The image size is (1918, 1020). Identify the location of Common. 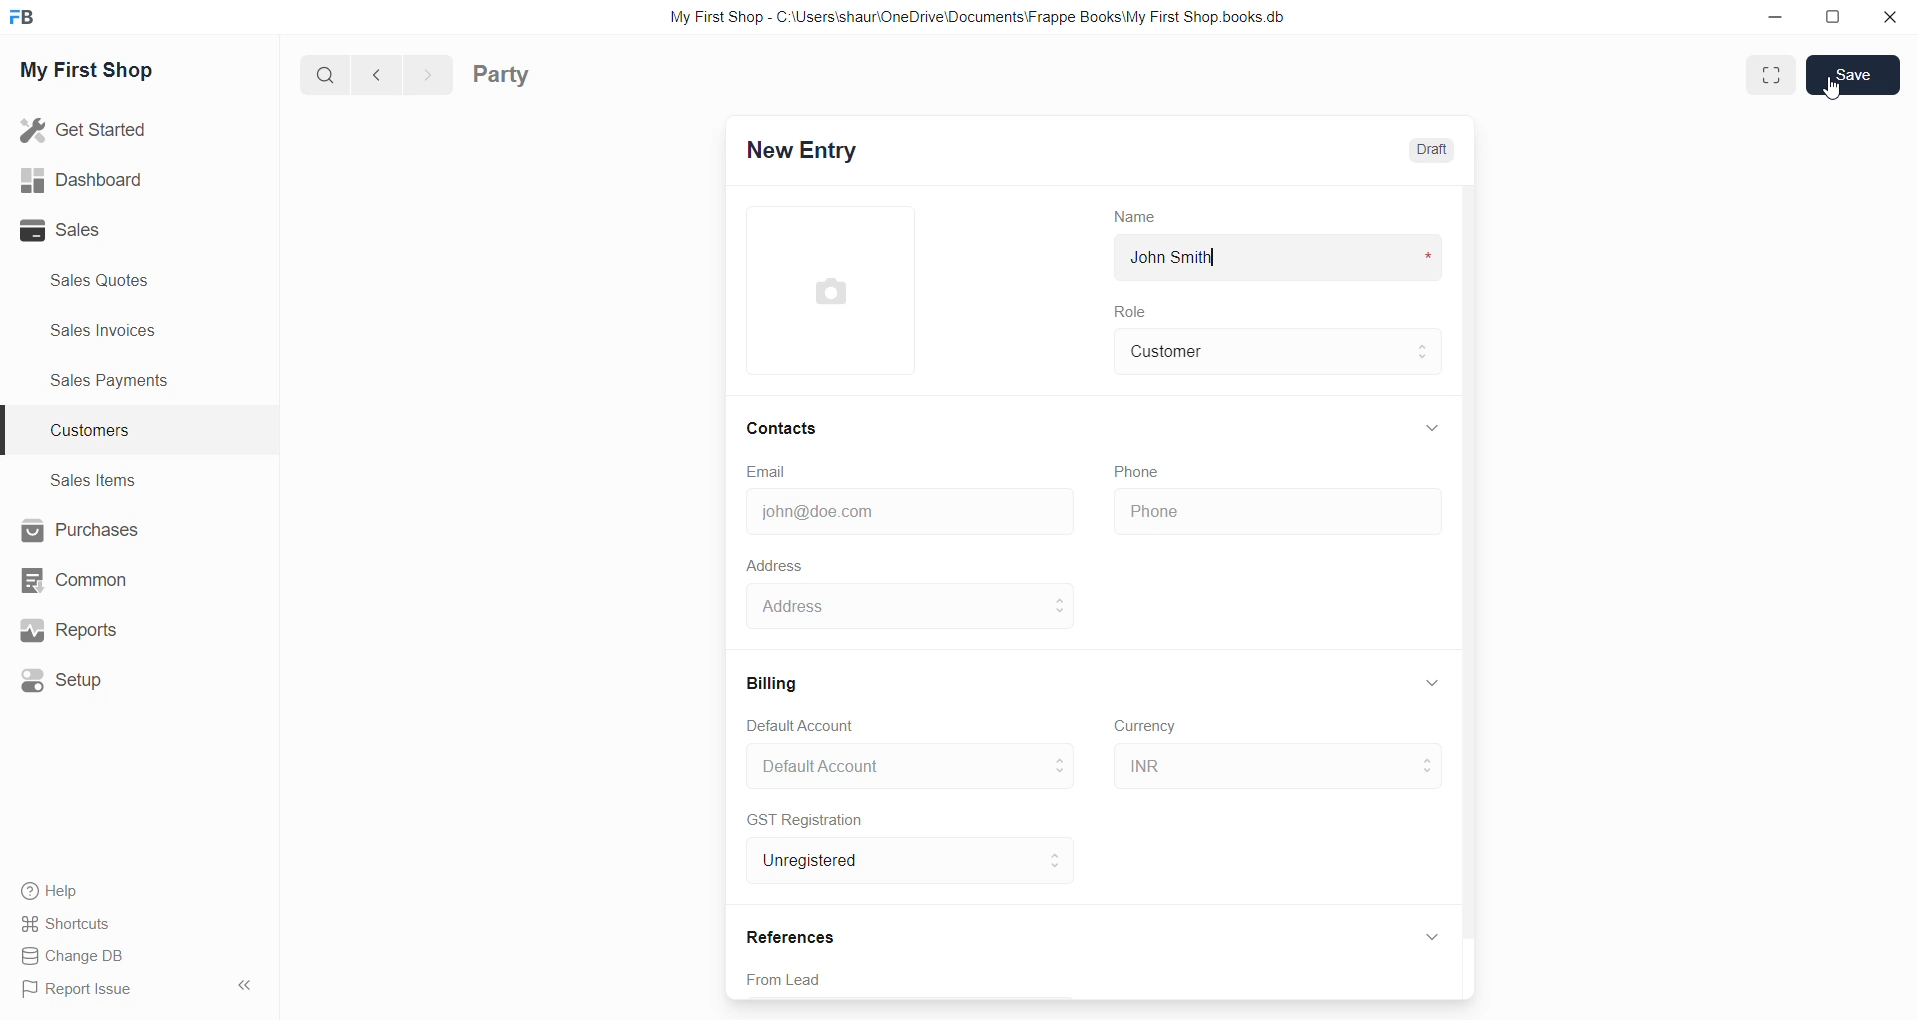
(78, 581).